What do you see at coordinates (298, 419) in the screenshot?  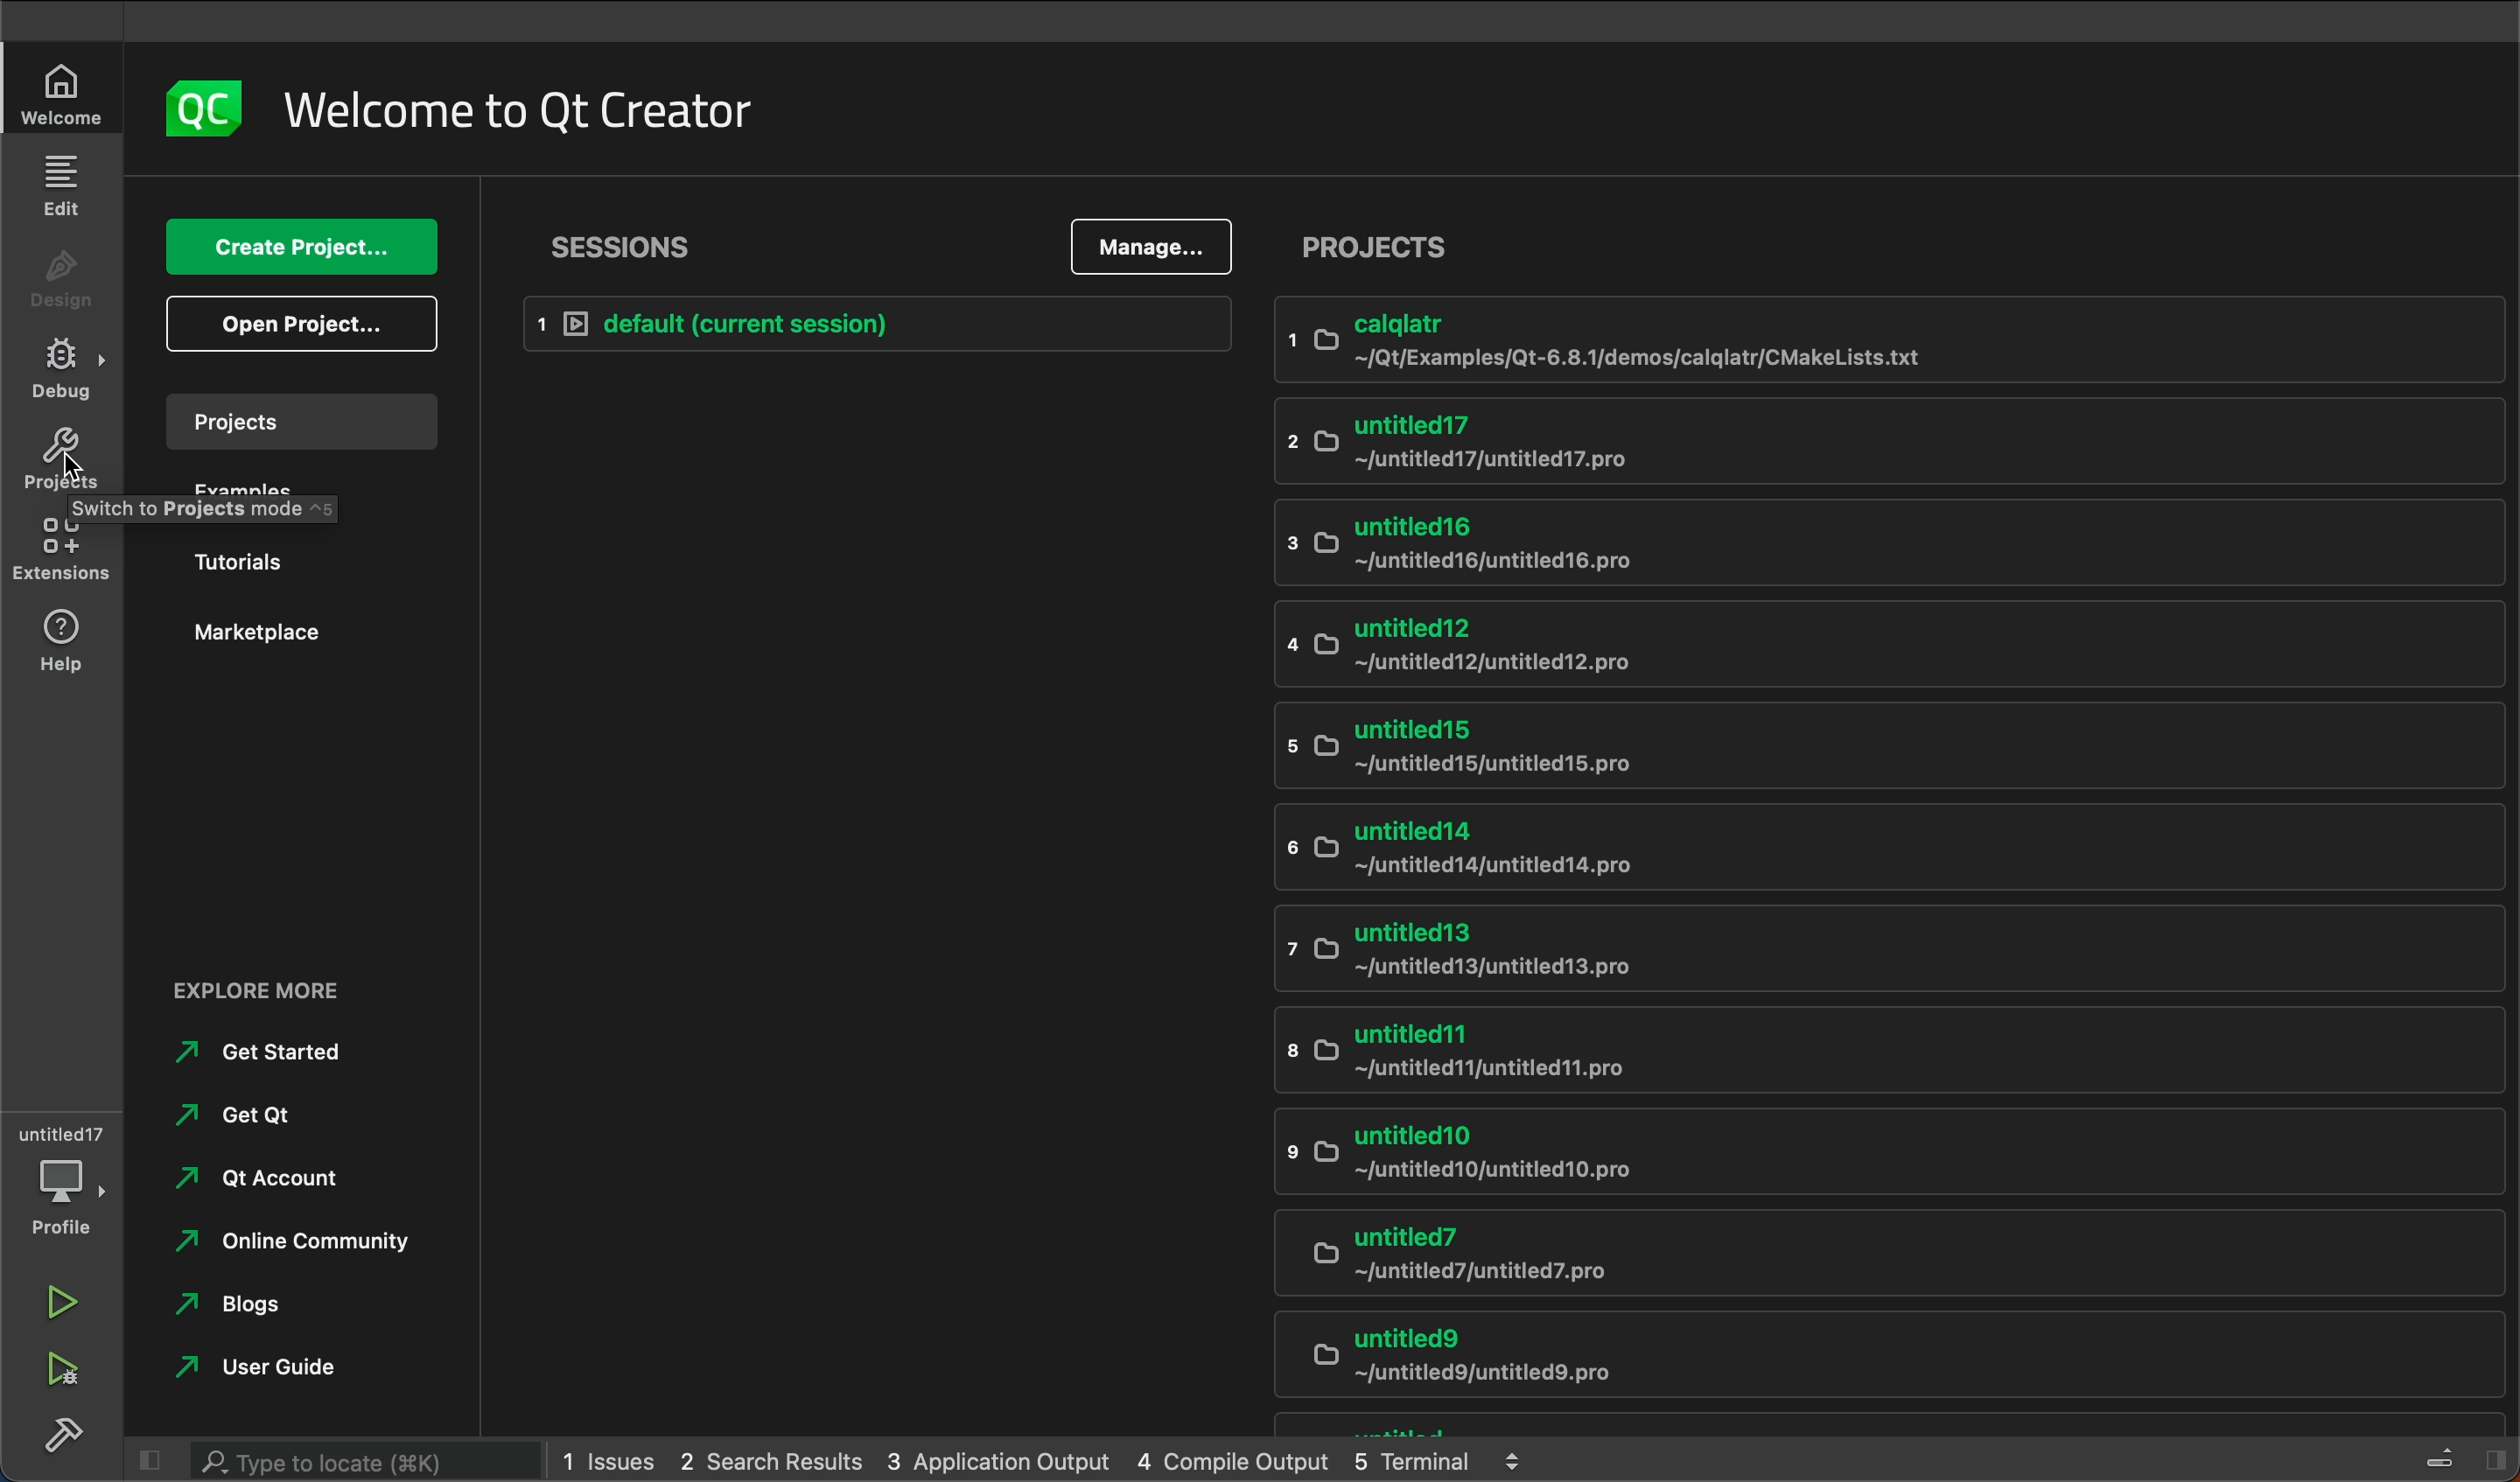 I see `projects` at bounding box center [298, 419].